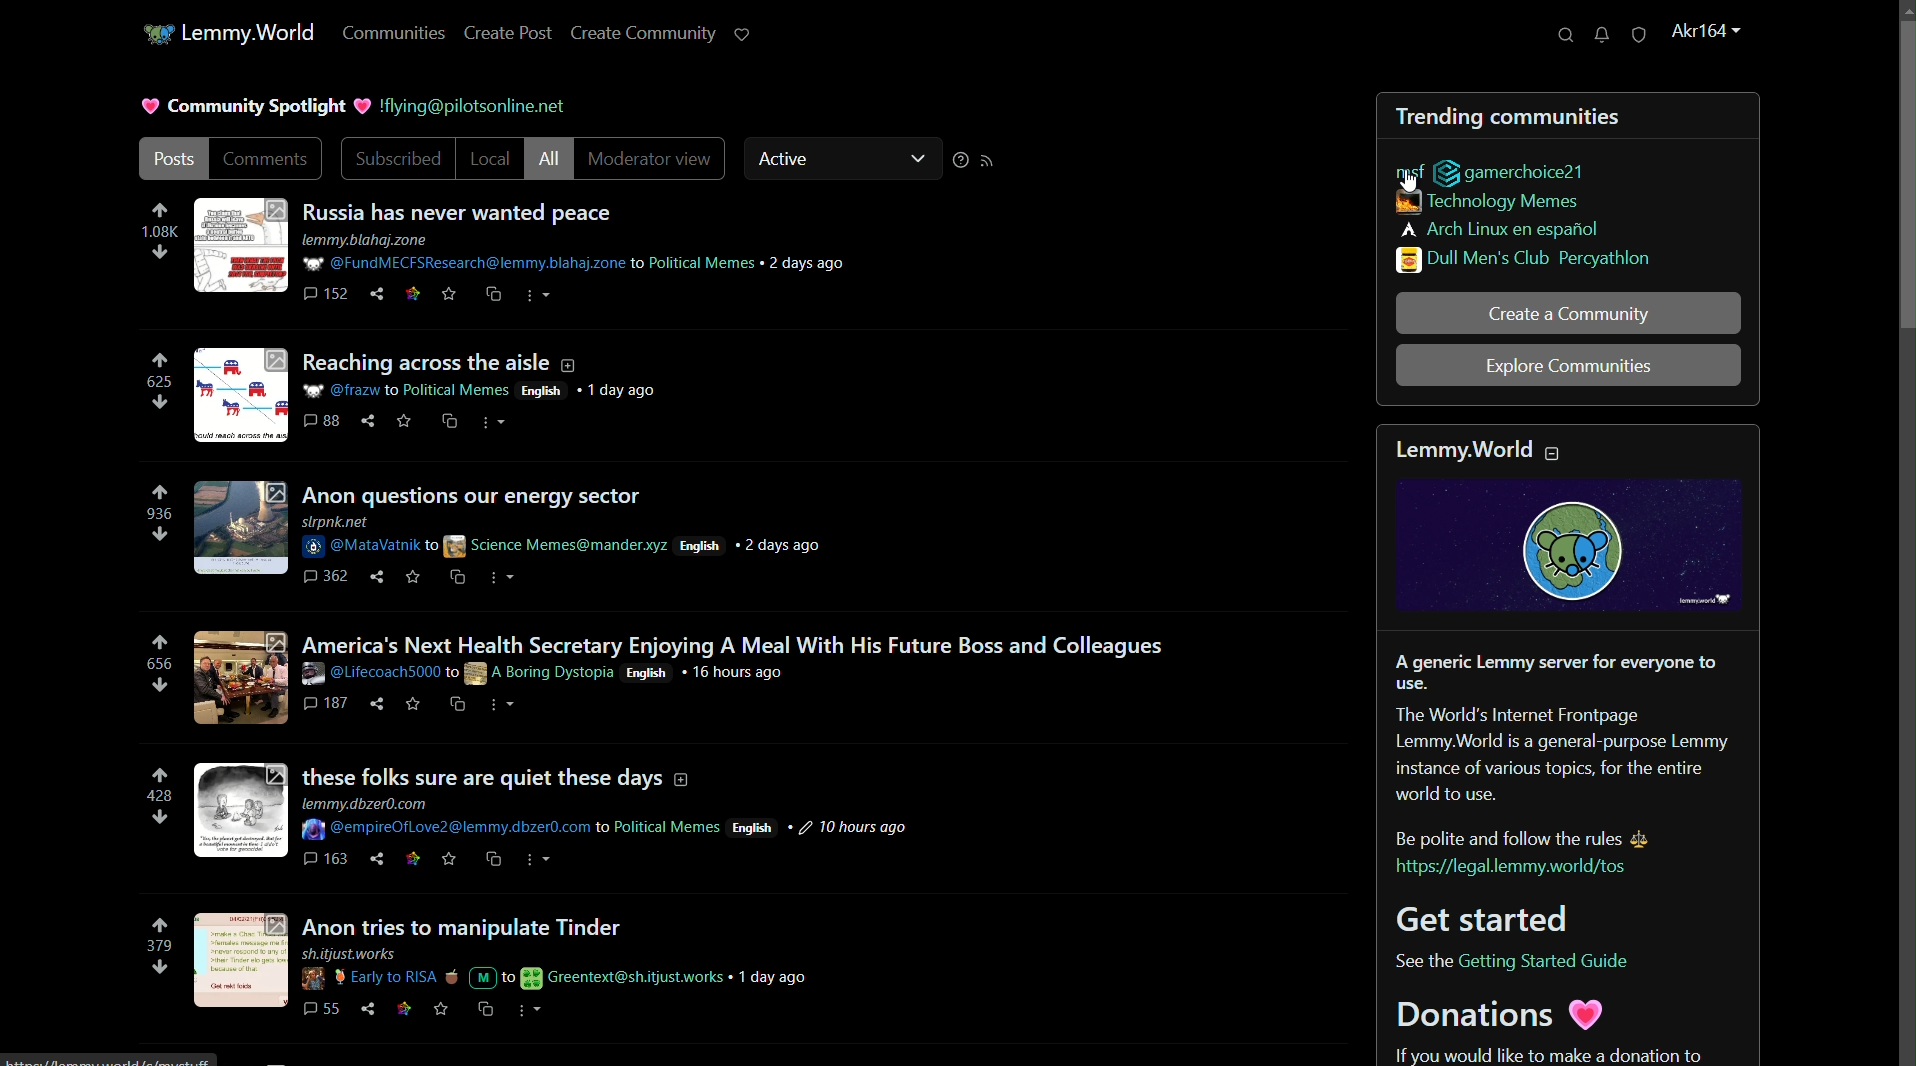 This screenshot has height=1066, width=1916. What do you see at coordinates (449, 419) in the screenshot?
I see `cs` at bounding box center [449, 419].